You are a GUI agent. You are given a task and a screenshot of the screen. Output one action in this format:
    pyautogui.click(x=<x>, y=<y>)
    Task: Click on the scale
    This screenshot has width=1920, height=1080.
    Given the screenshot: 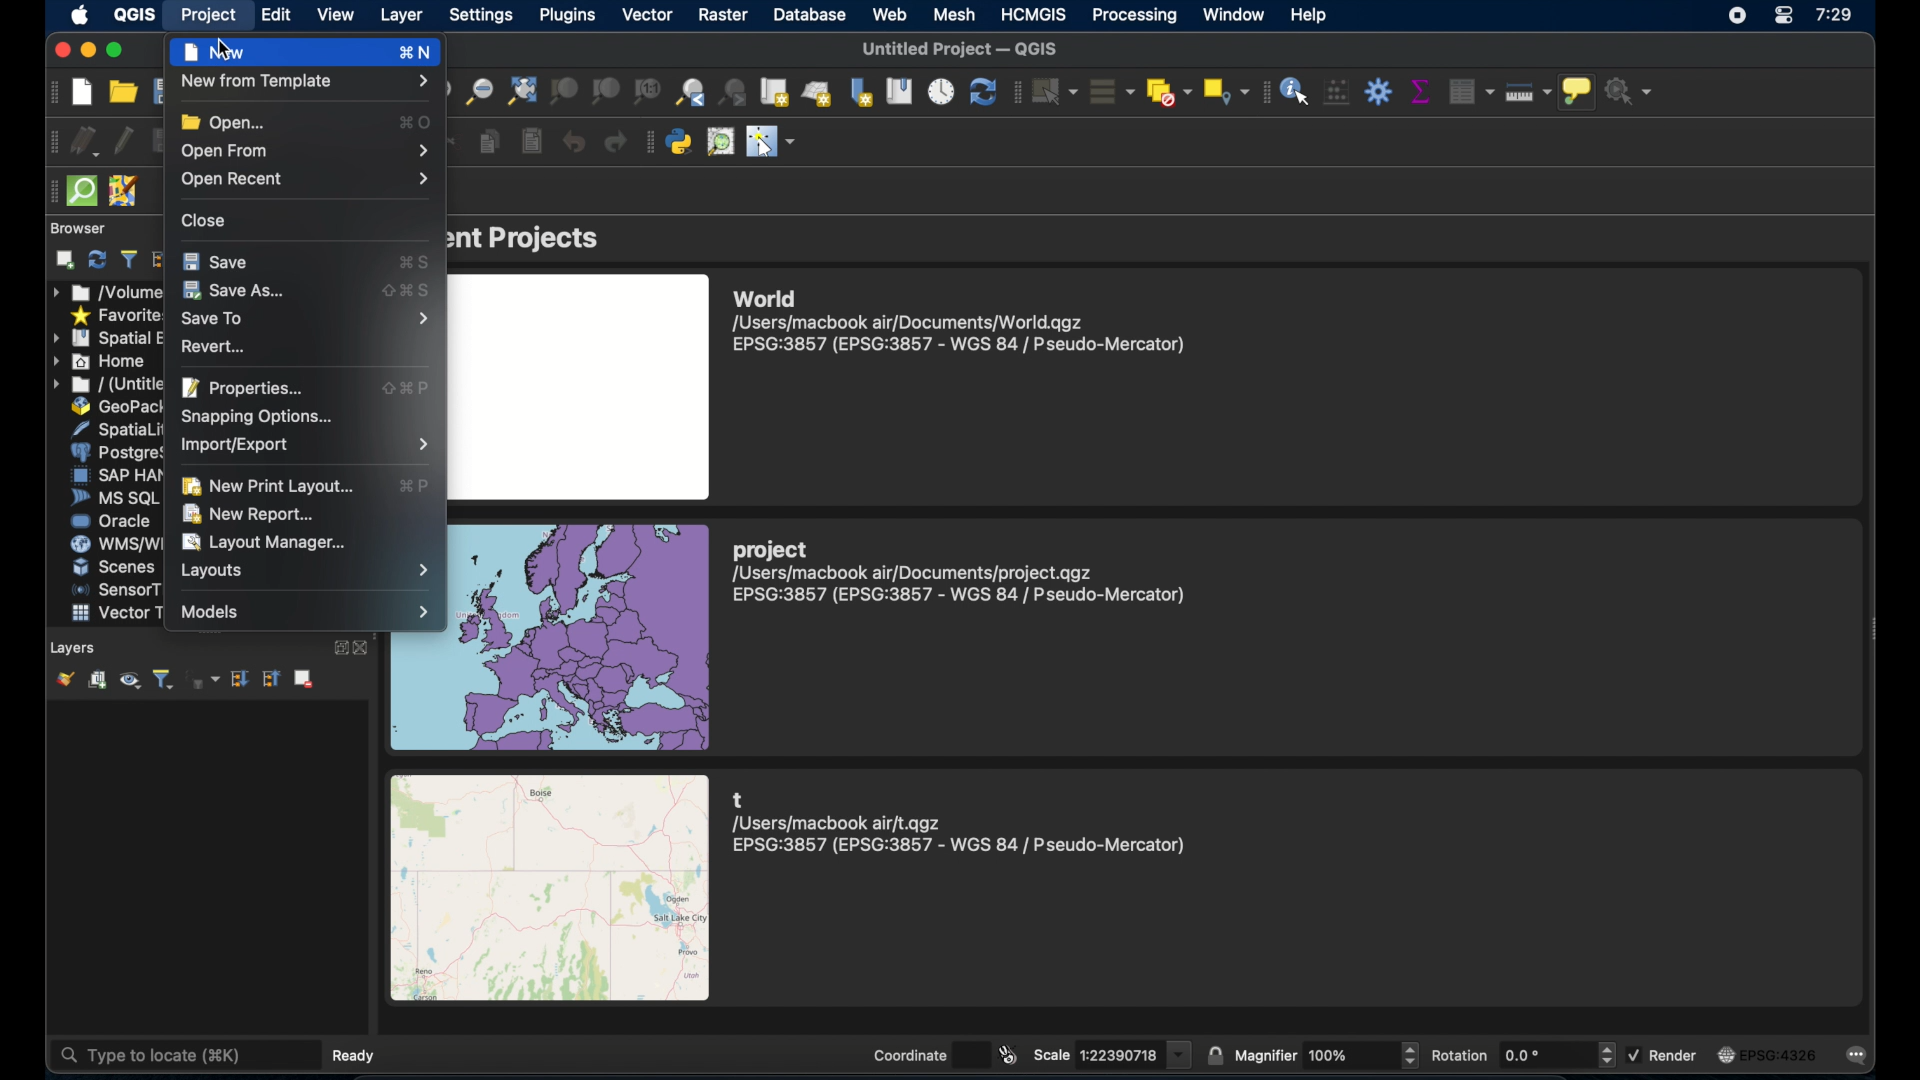 What is the action you would take?
    pyautogui.click(x=1053, y=1053)
    